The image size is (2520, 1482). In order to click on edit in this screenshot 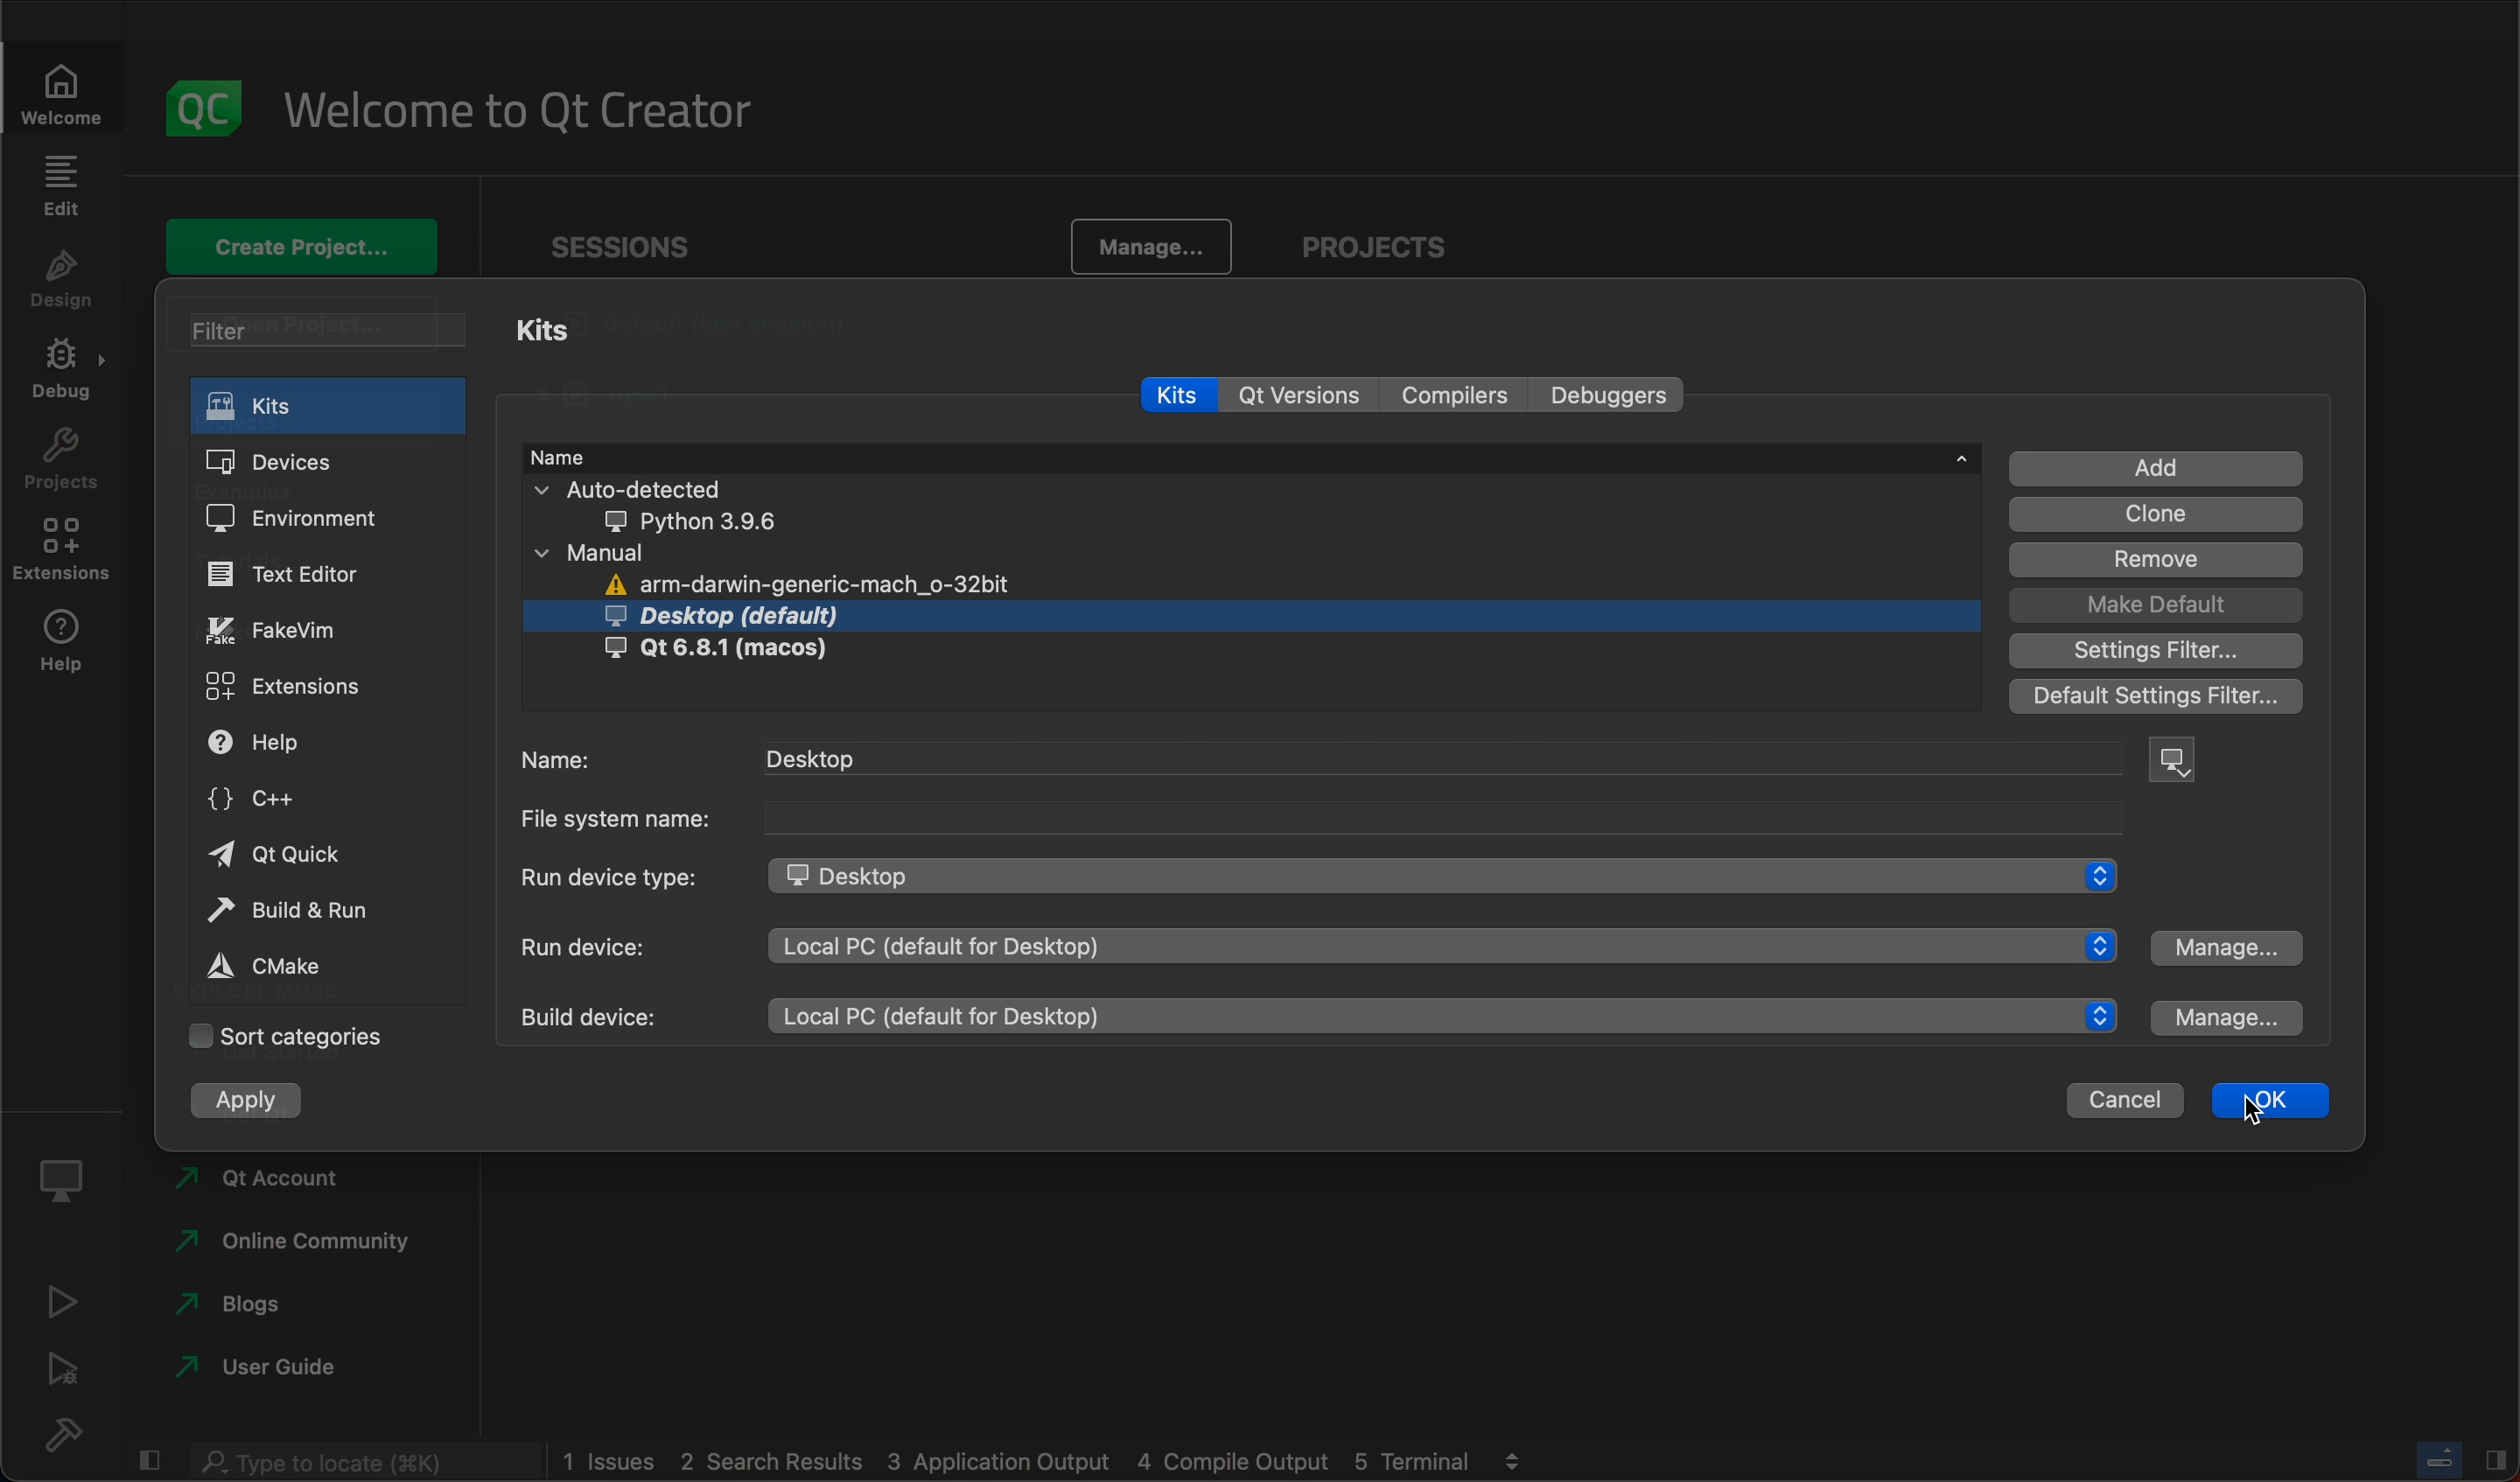, I will do `click(62, 185)`.